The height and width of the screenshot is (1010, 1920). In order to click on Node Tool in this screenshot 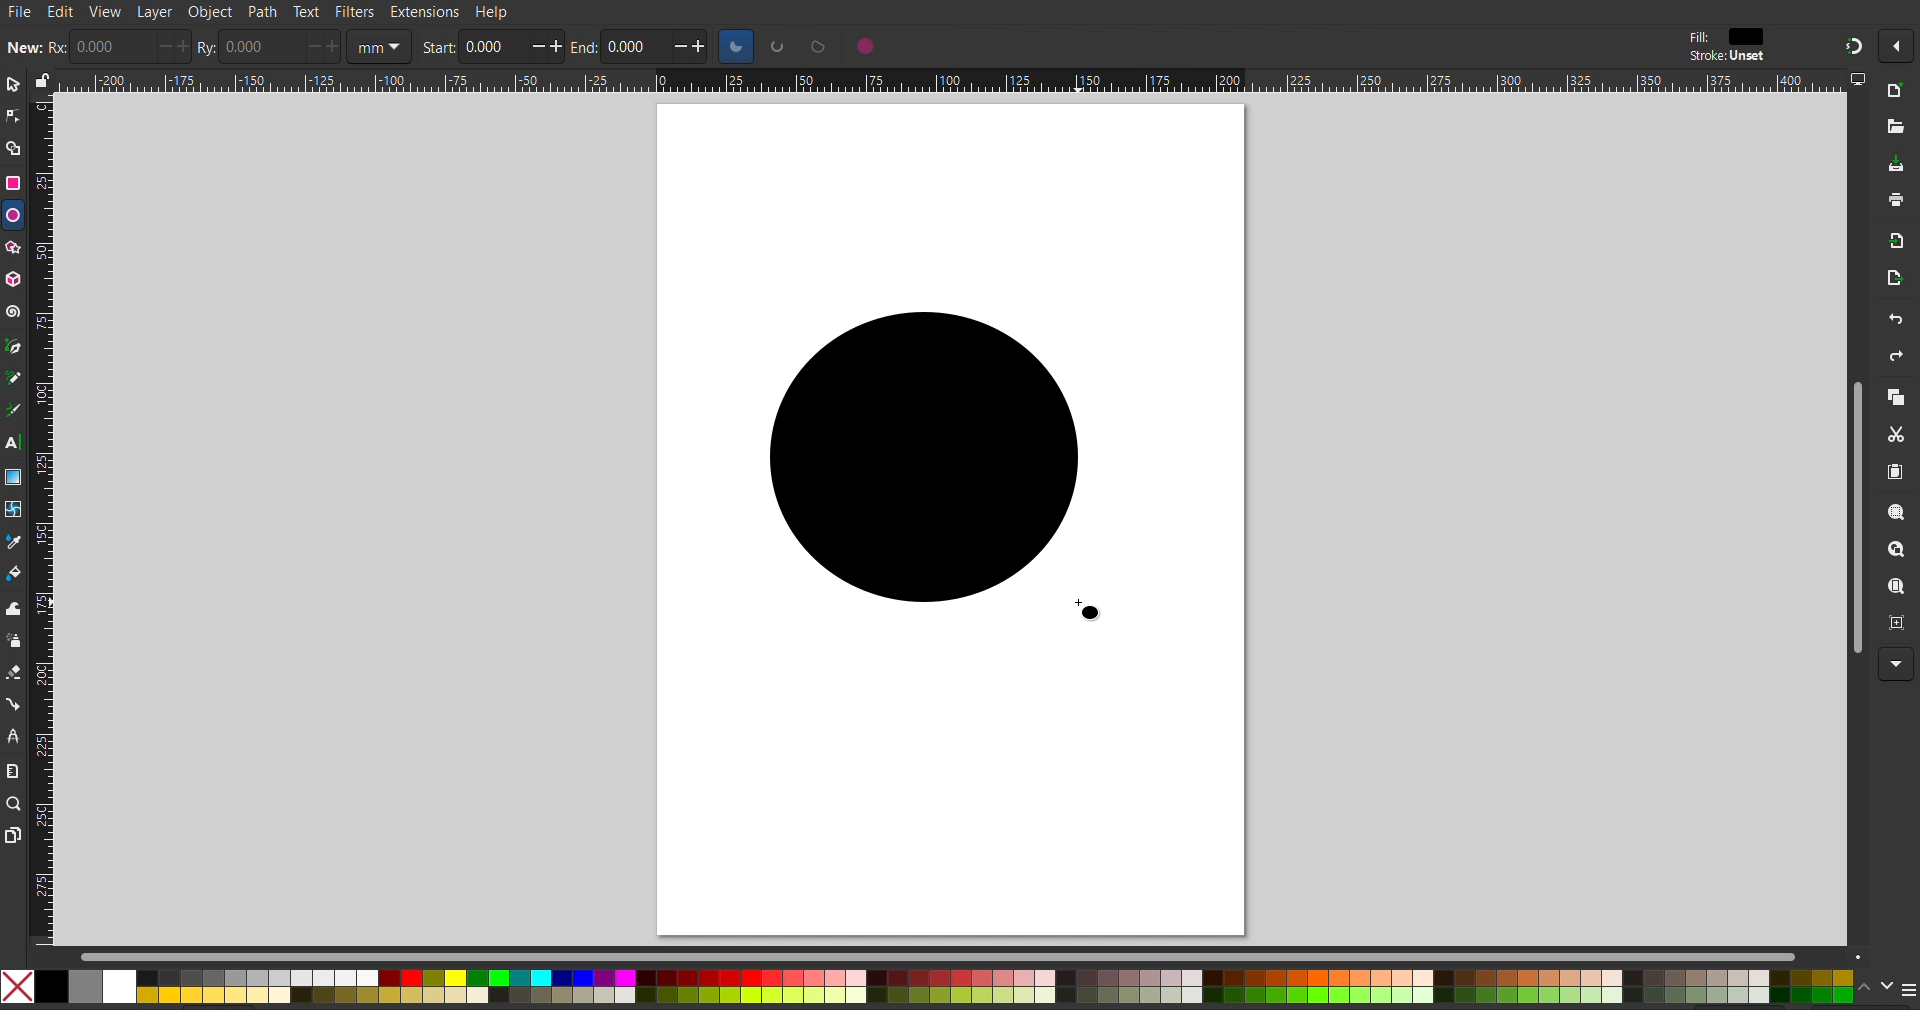, I will do `click(12, 119)`.